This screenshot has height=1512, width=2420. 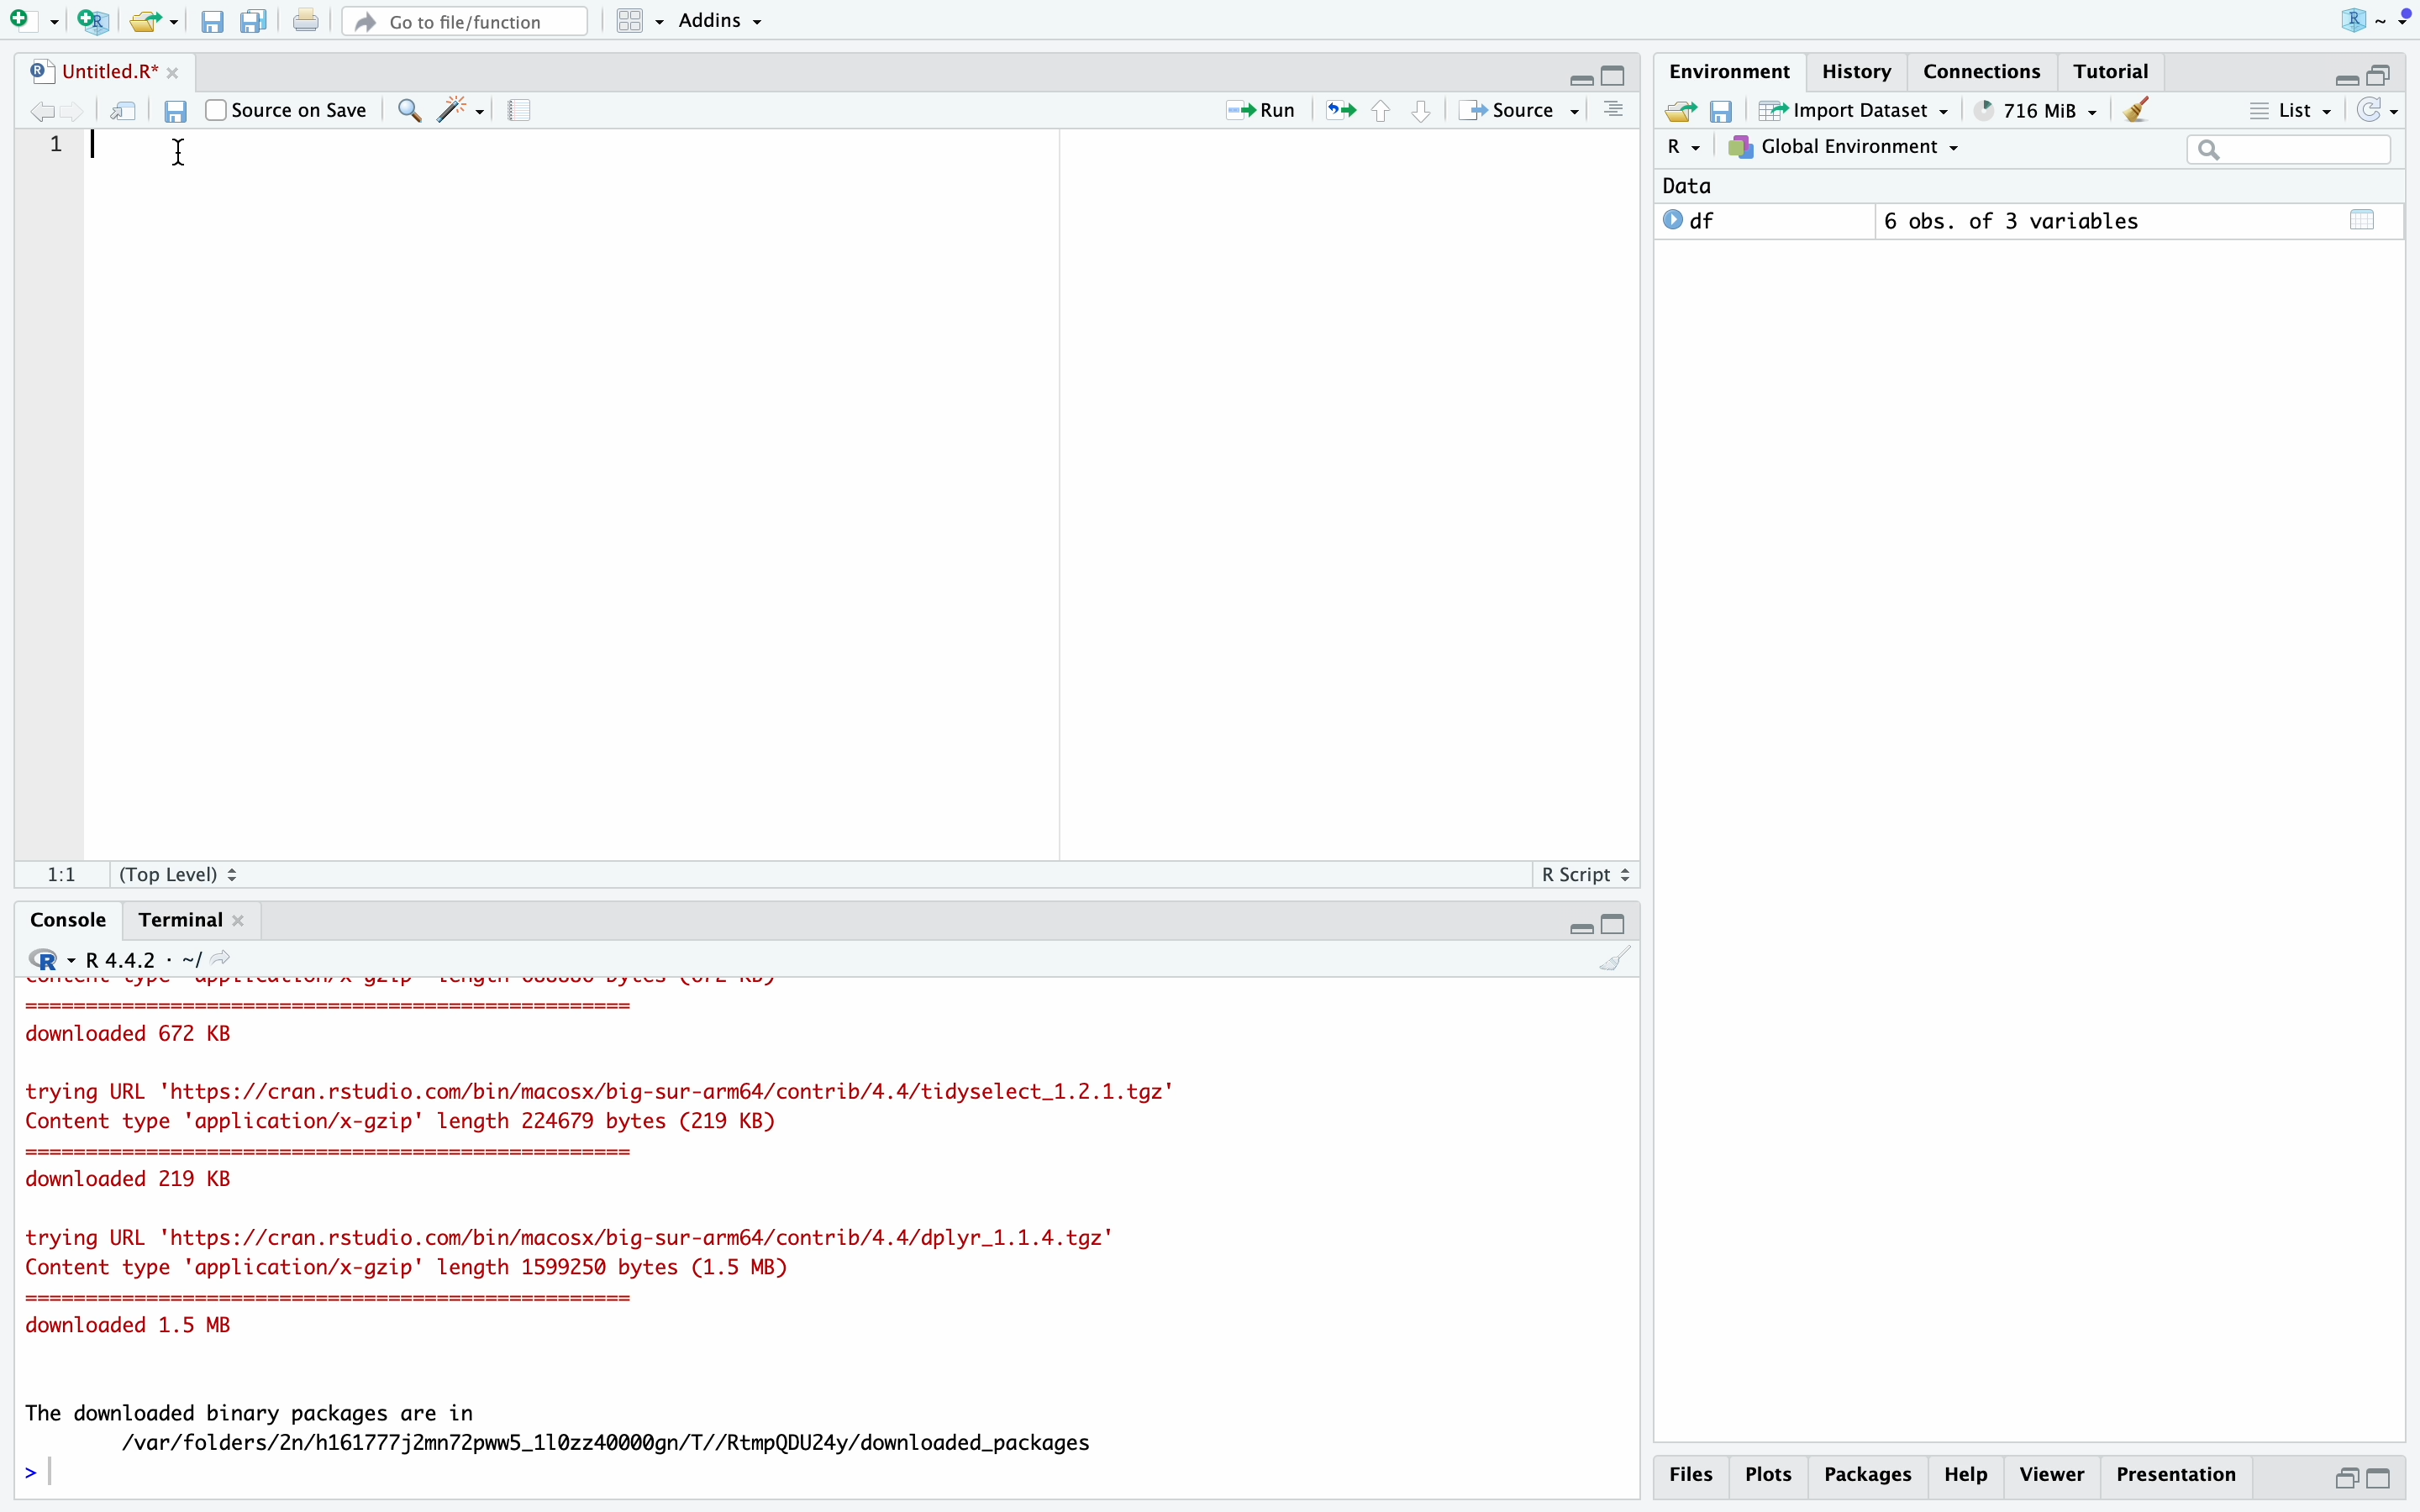 I want to click on Open an existing file, so click(x=154, y=20).